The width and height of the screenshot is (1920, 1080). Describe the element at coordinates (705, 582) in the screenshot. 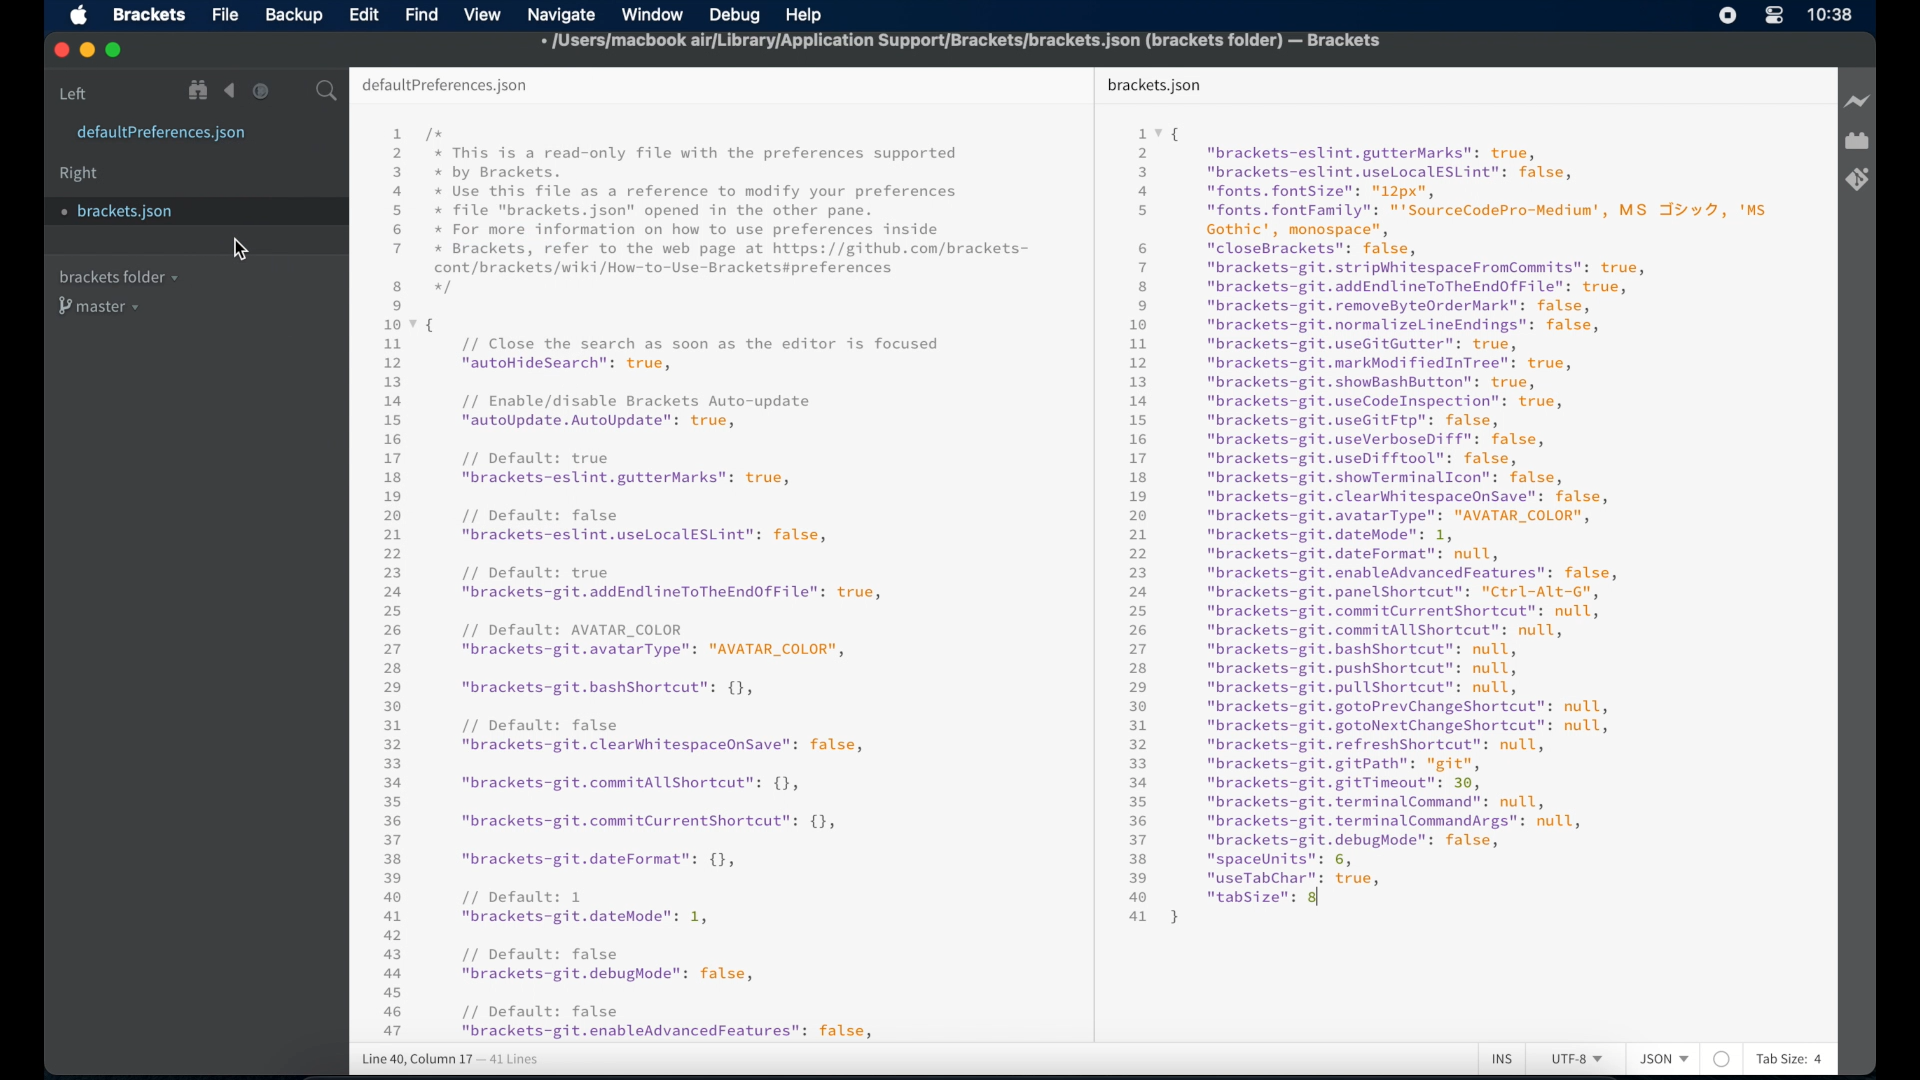

I see `json syntax` at that location.